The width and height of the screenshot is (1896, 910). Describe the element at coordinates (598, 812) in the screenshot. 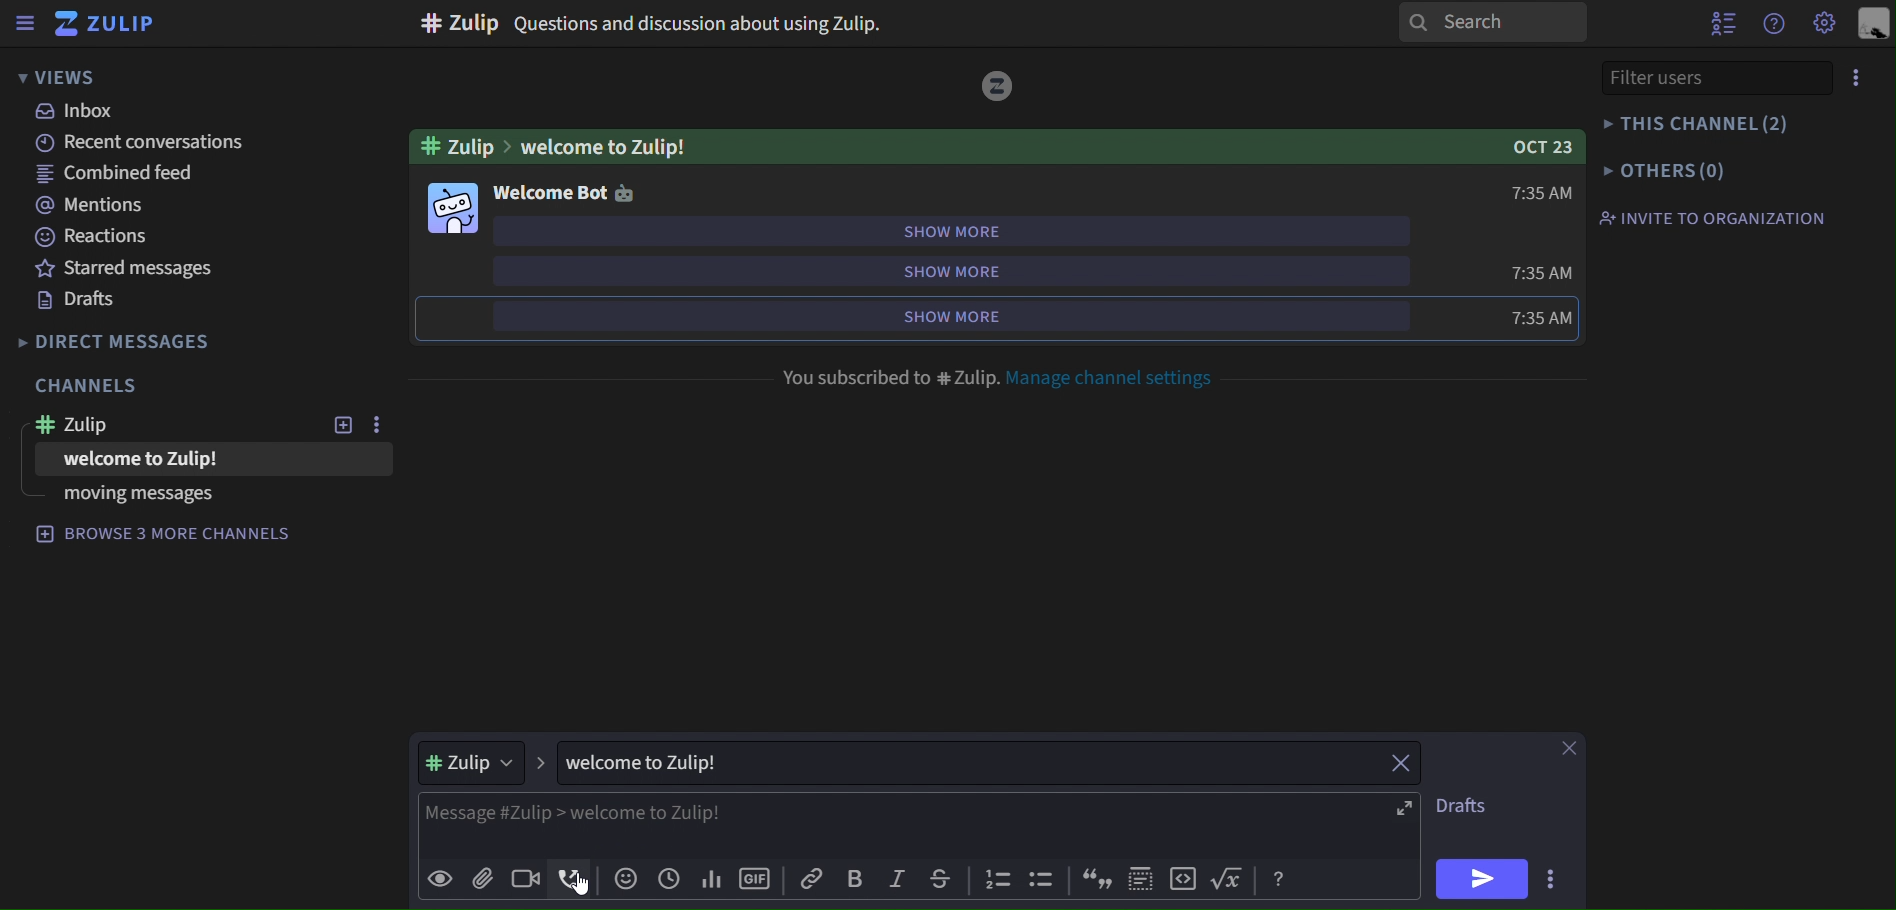

I see `message#Zulip>welcome to Zulip! ` at that location.